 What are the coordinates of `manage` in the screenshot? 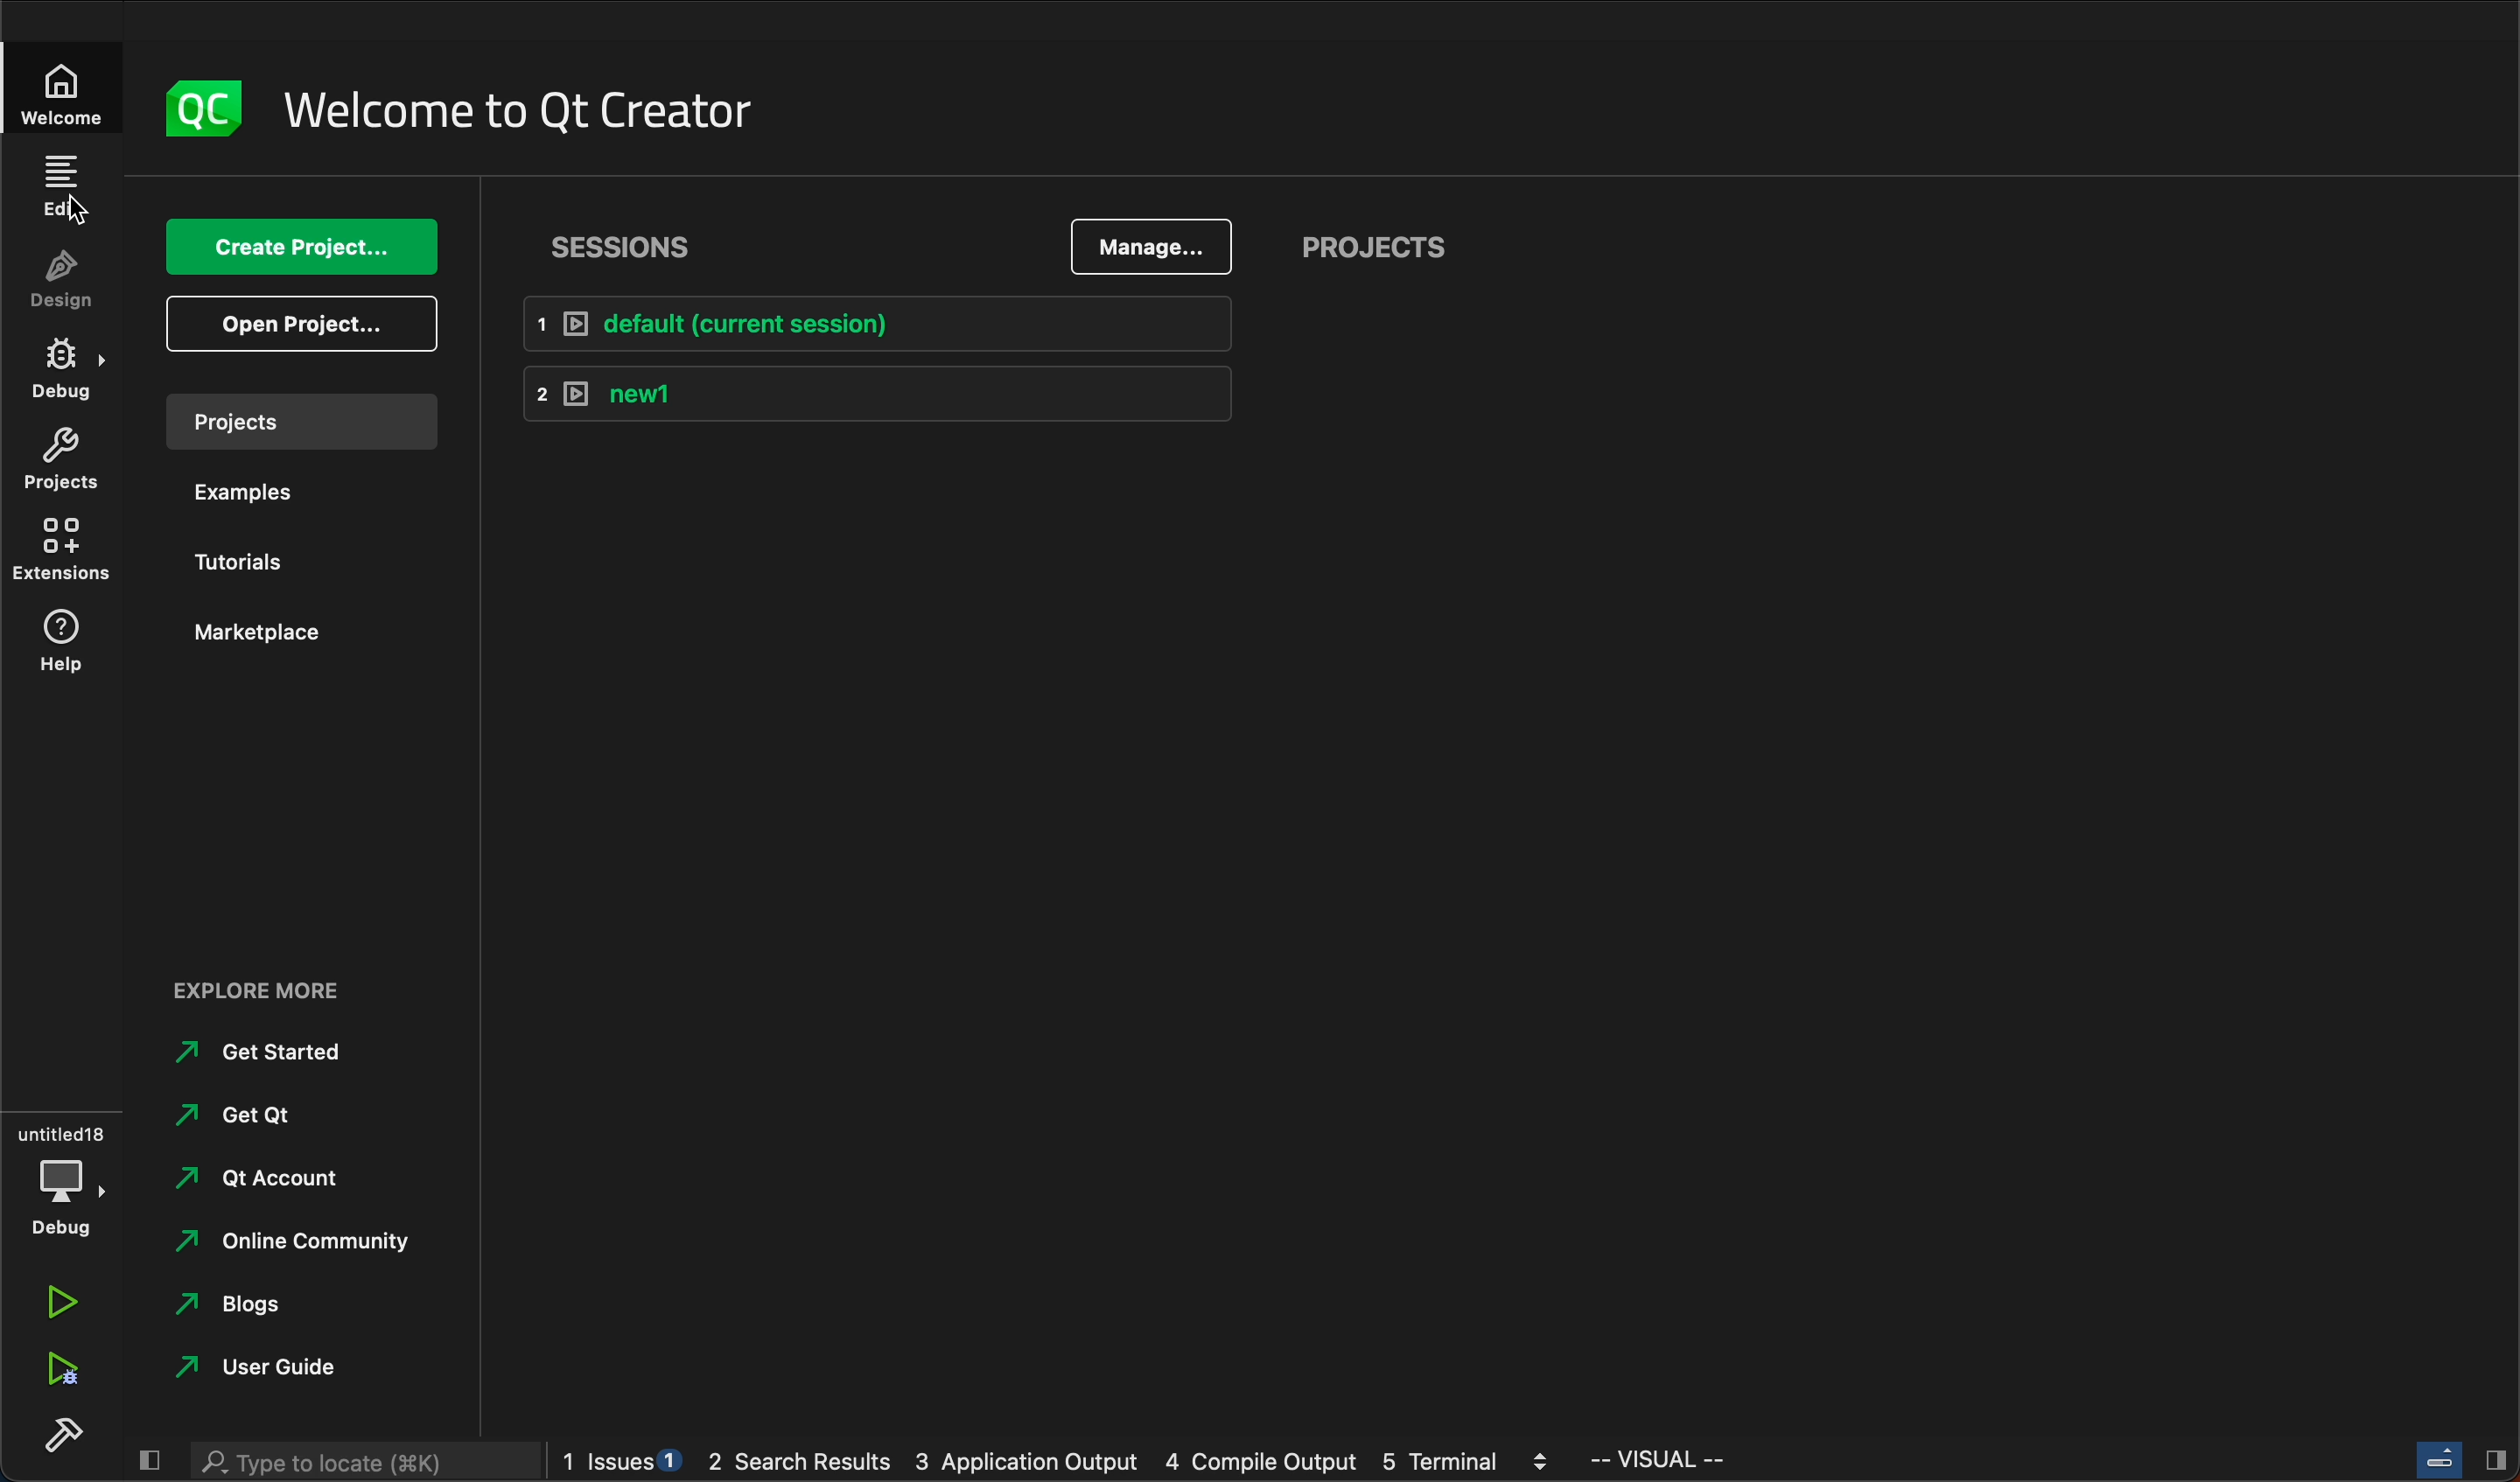 It's located at (1157, 243).